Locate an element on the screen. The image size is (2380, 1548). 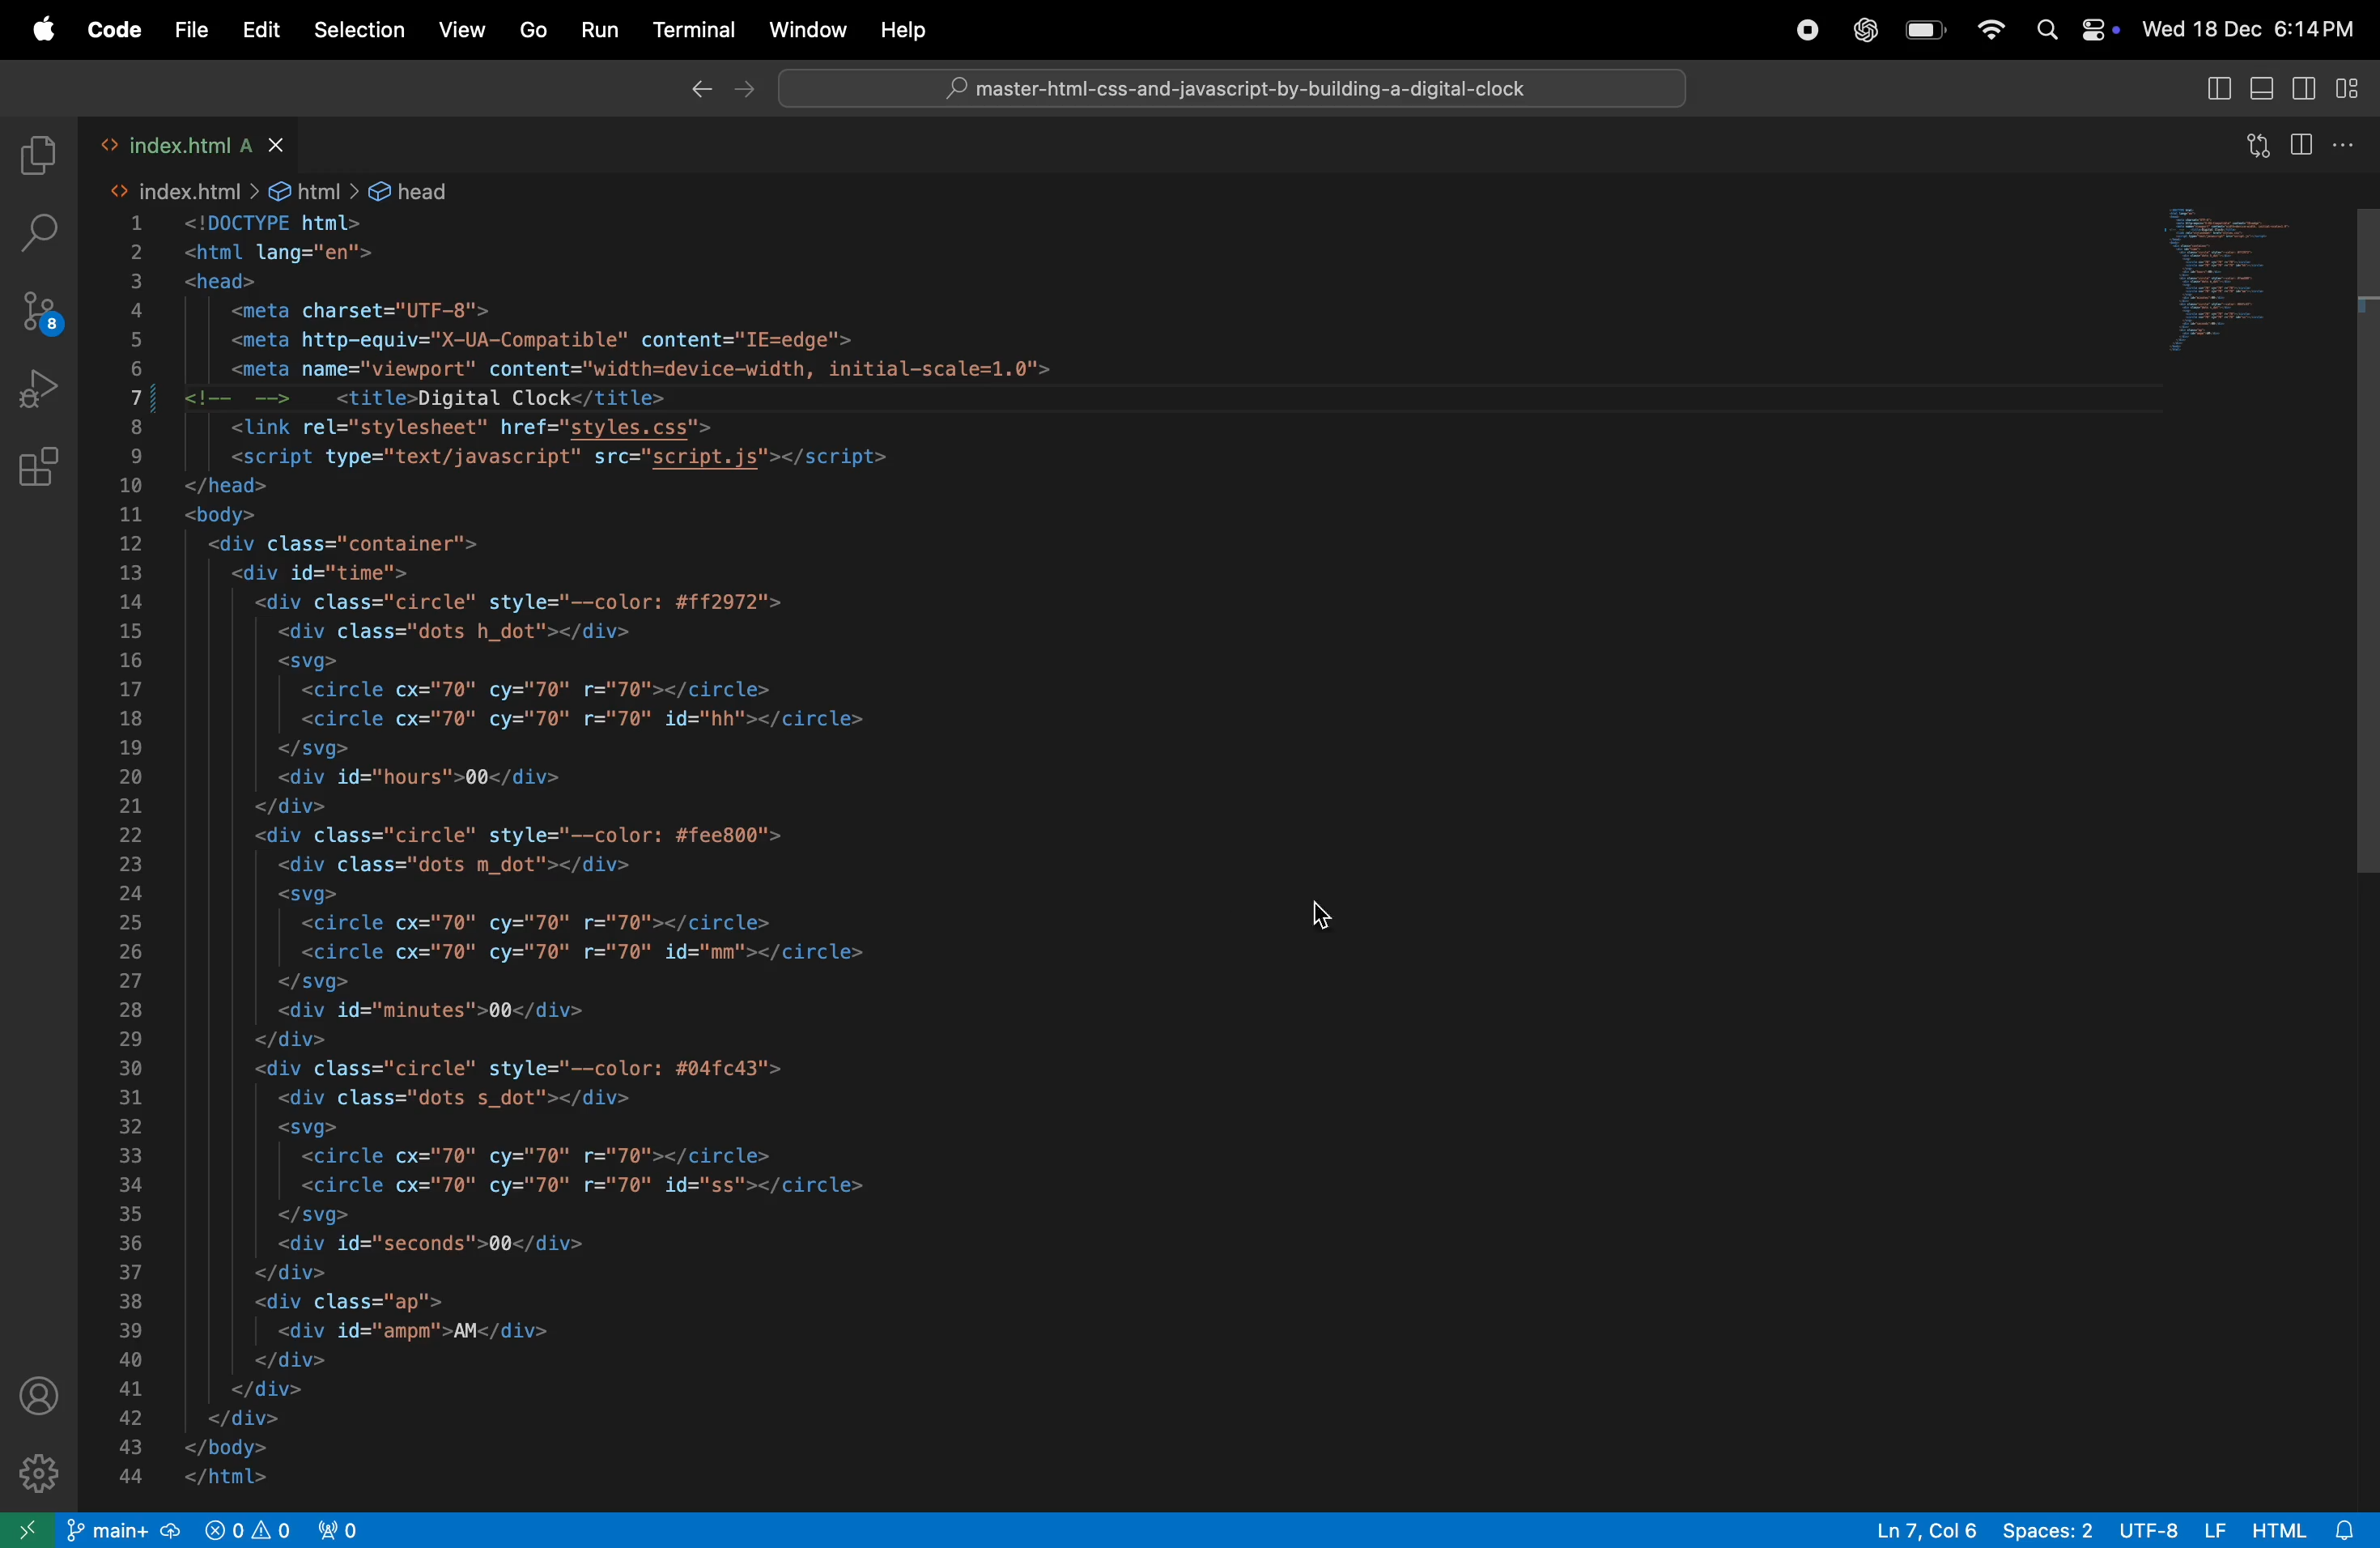
chat gpt is located at coordinates (1861, 28).